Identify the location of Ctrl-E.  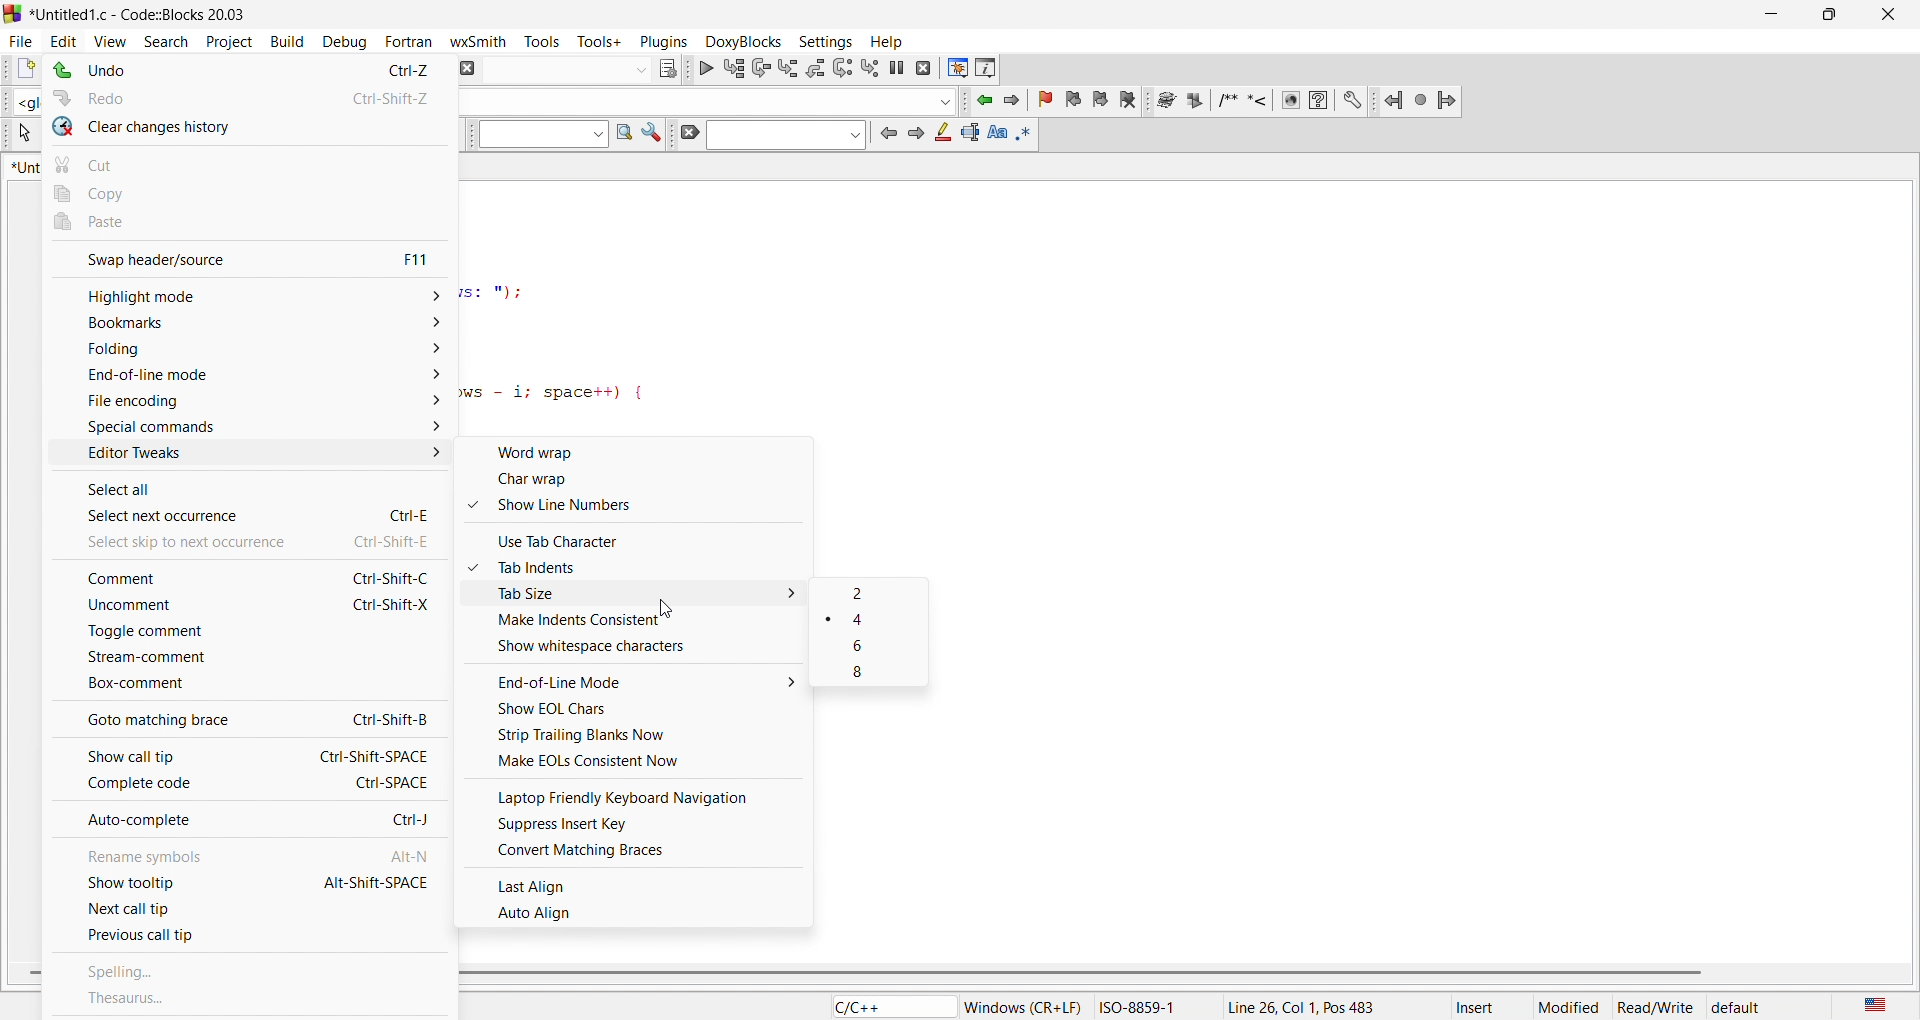
(398, 504).